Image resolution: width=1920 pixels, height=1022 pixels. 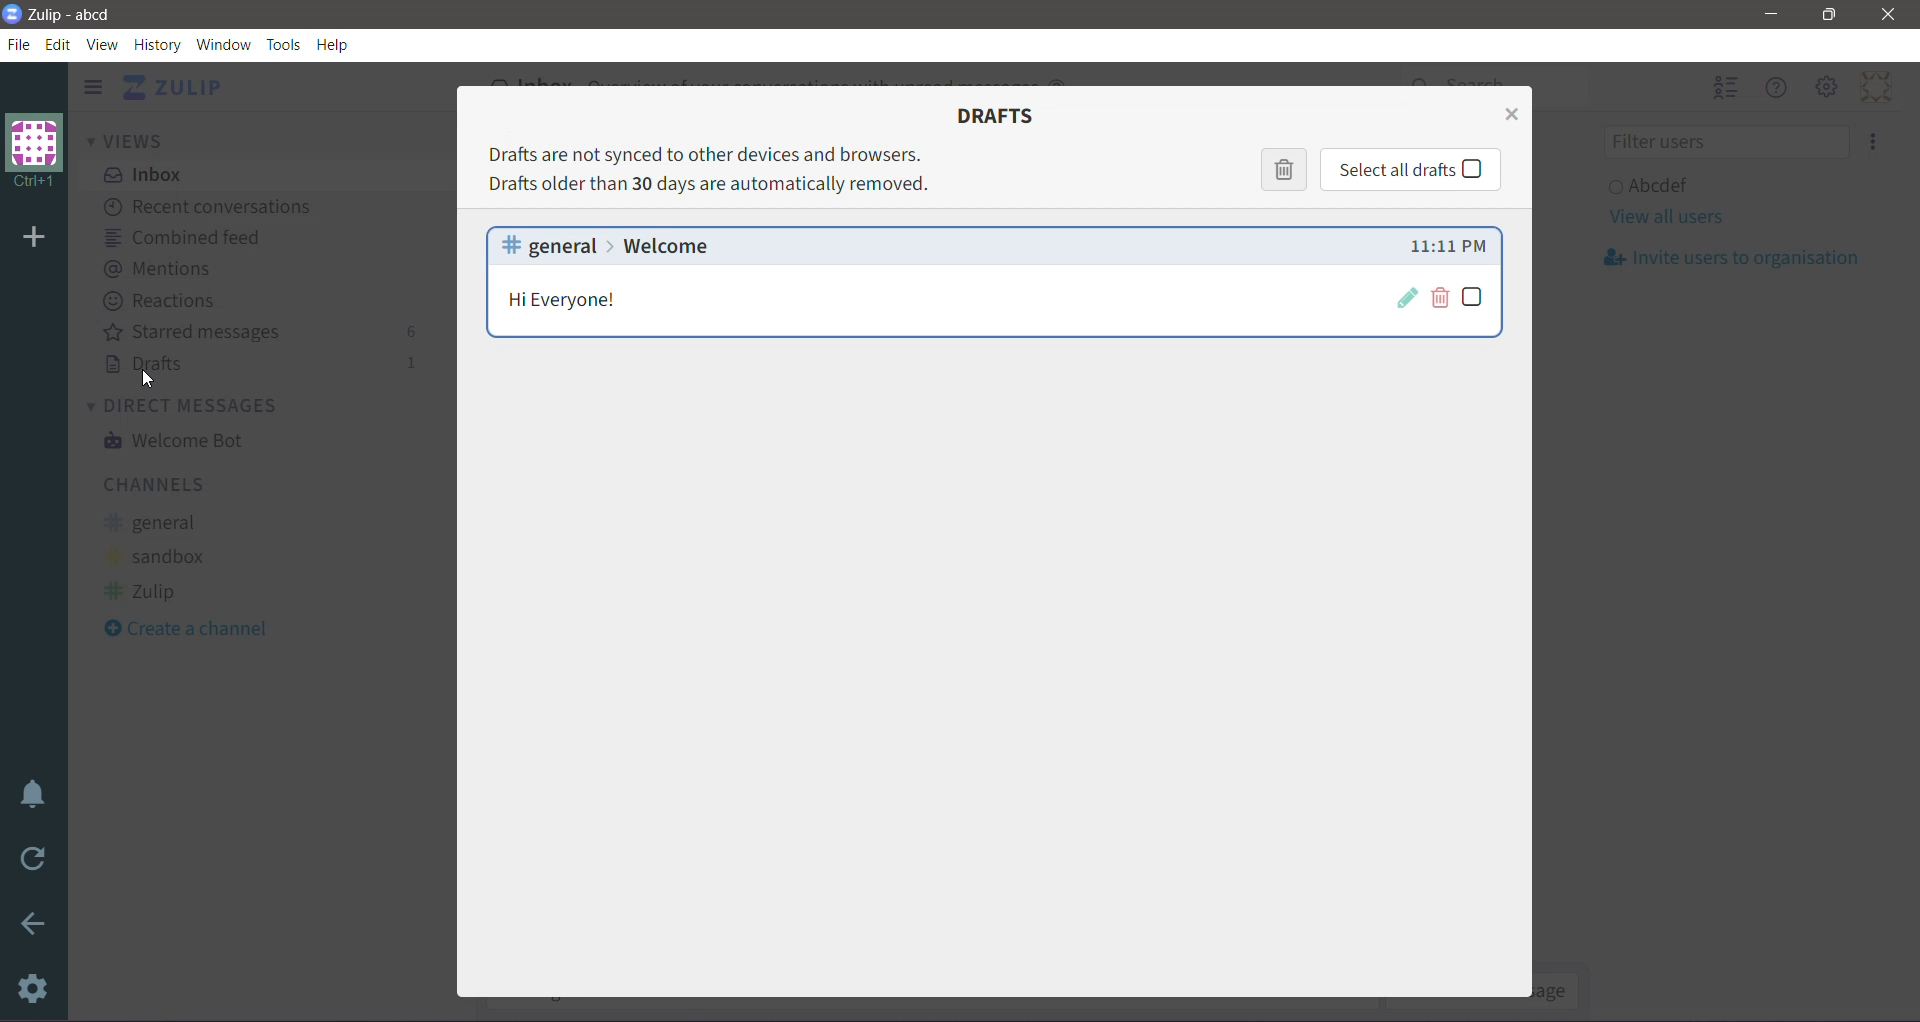 I want to click on general > welcome, so click(x=619, y=246).